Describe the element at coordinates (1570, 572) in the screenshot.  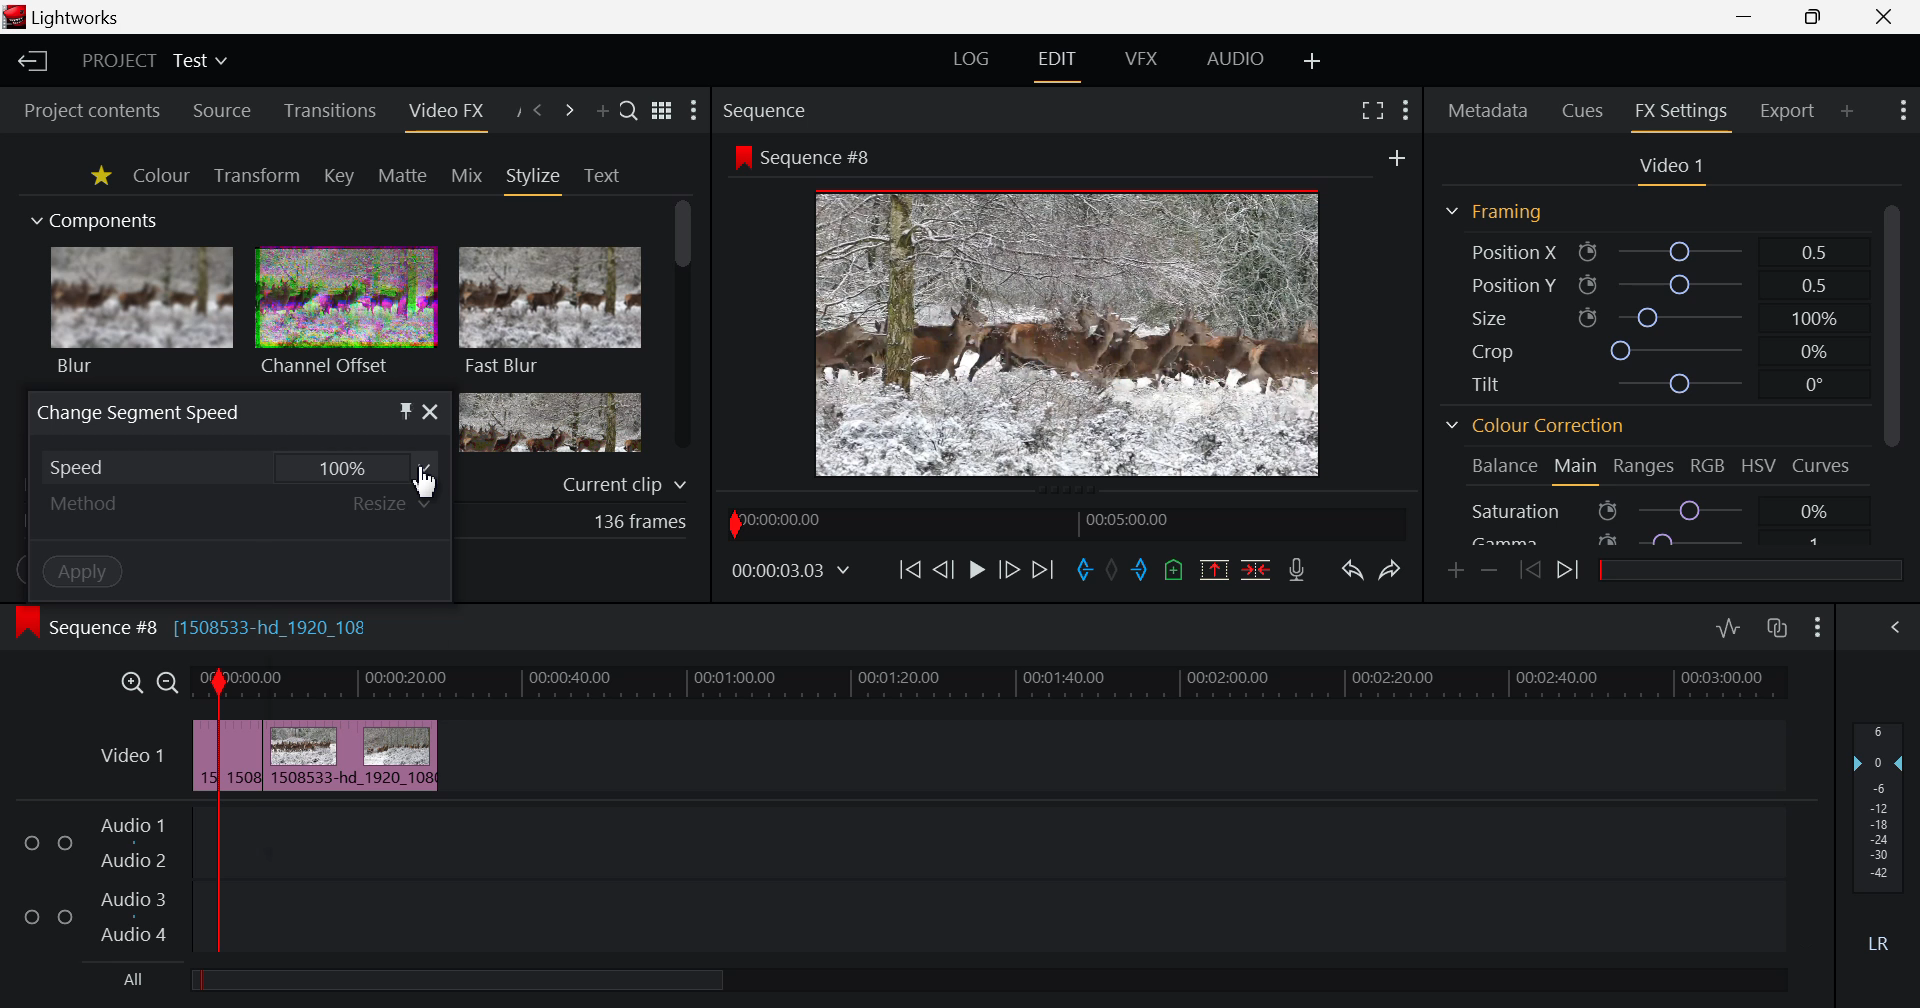
I see `Next keyframe` at that location.